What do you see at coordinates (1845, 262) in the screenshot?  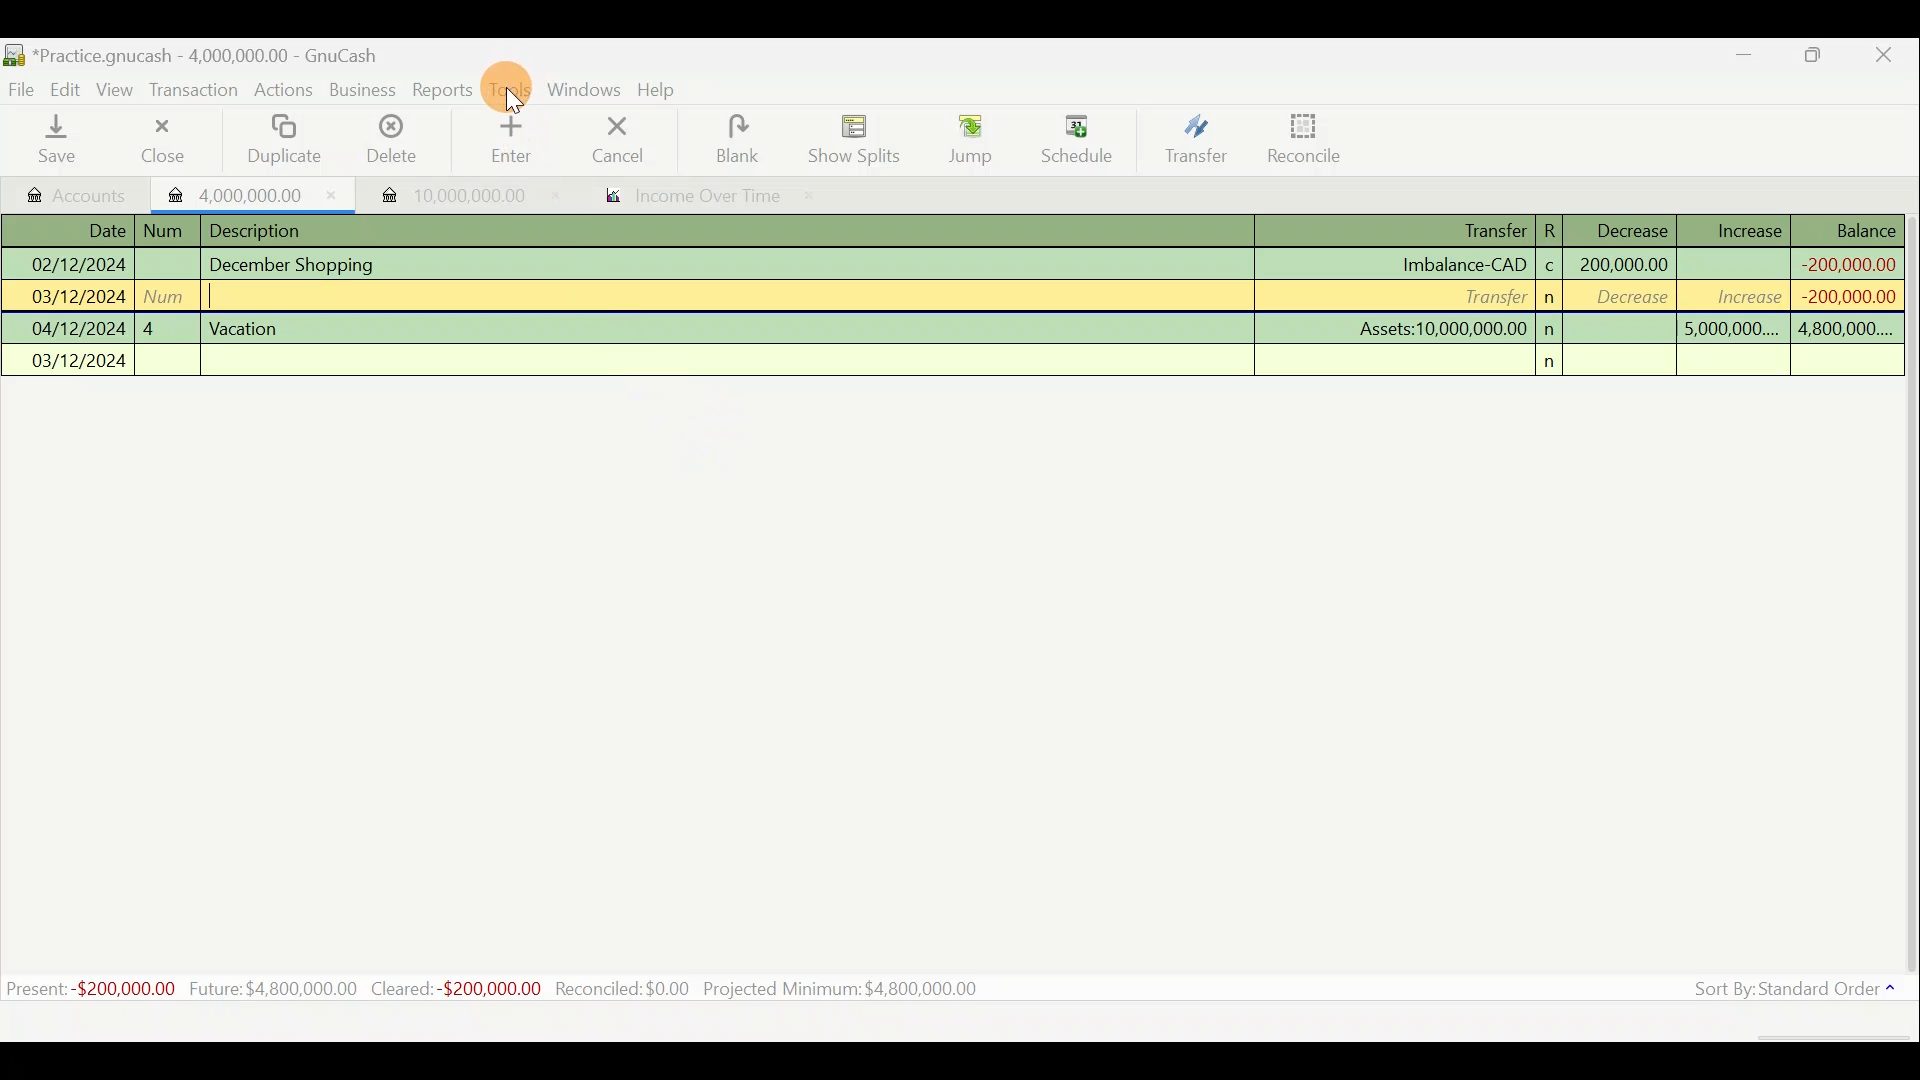 I see `-200,000,000` at bounding box center [1845, 262].